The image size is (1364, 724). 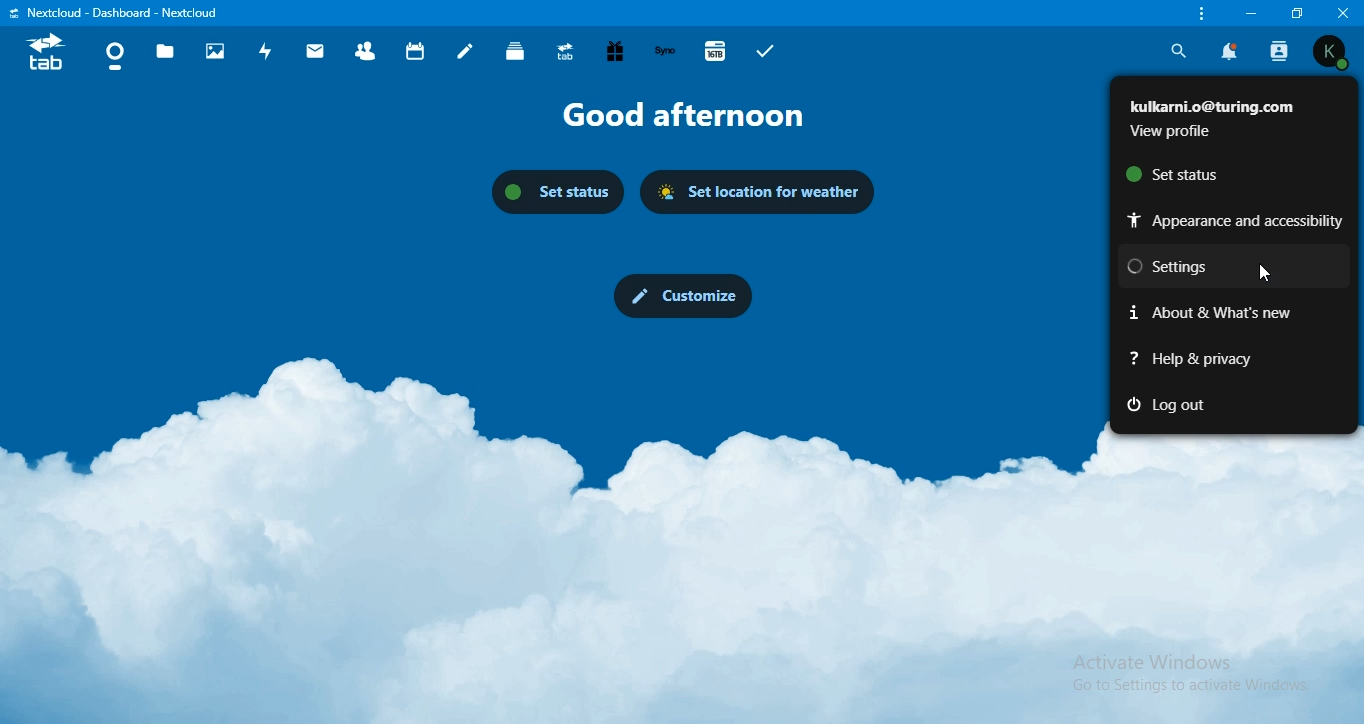 I want to click on synology, so click(x=668, y=51).